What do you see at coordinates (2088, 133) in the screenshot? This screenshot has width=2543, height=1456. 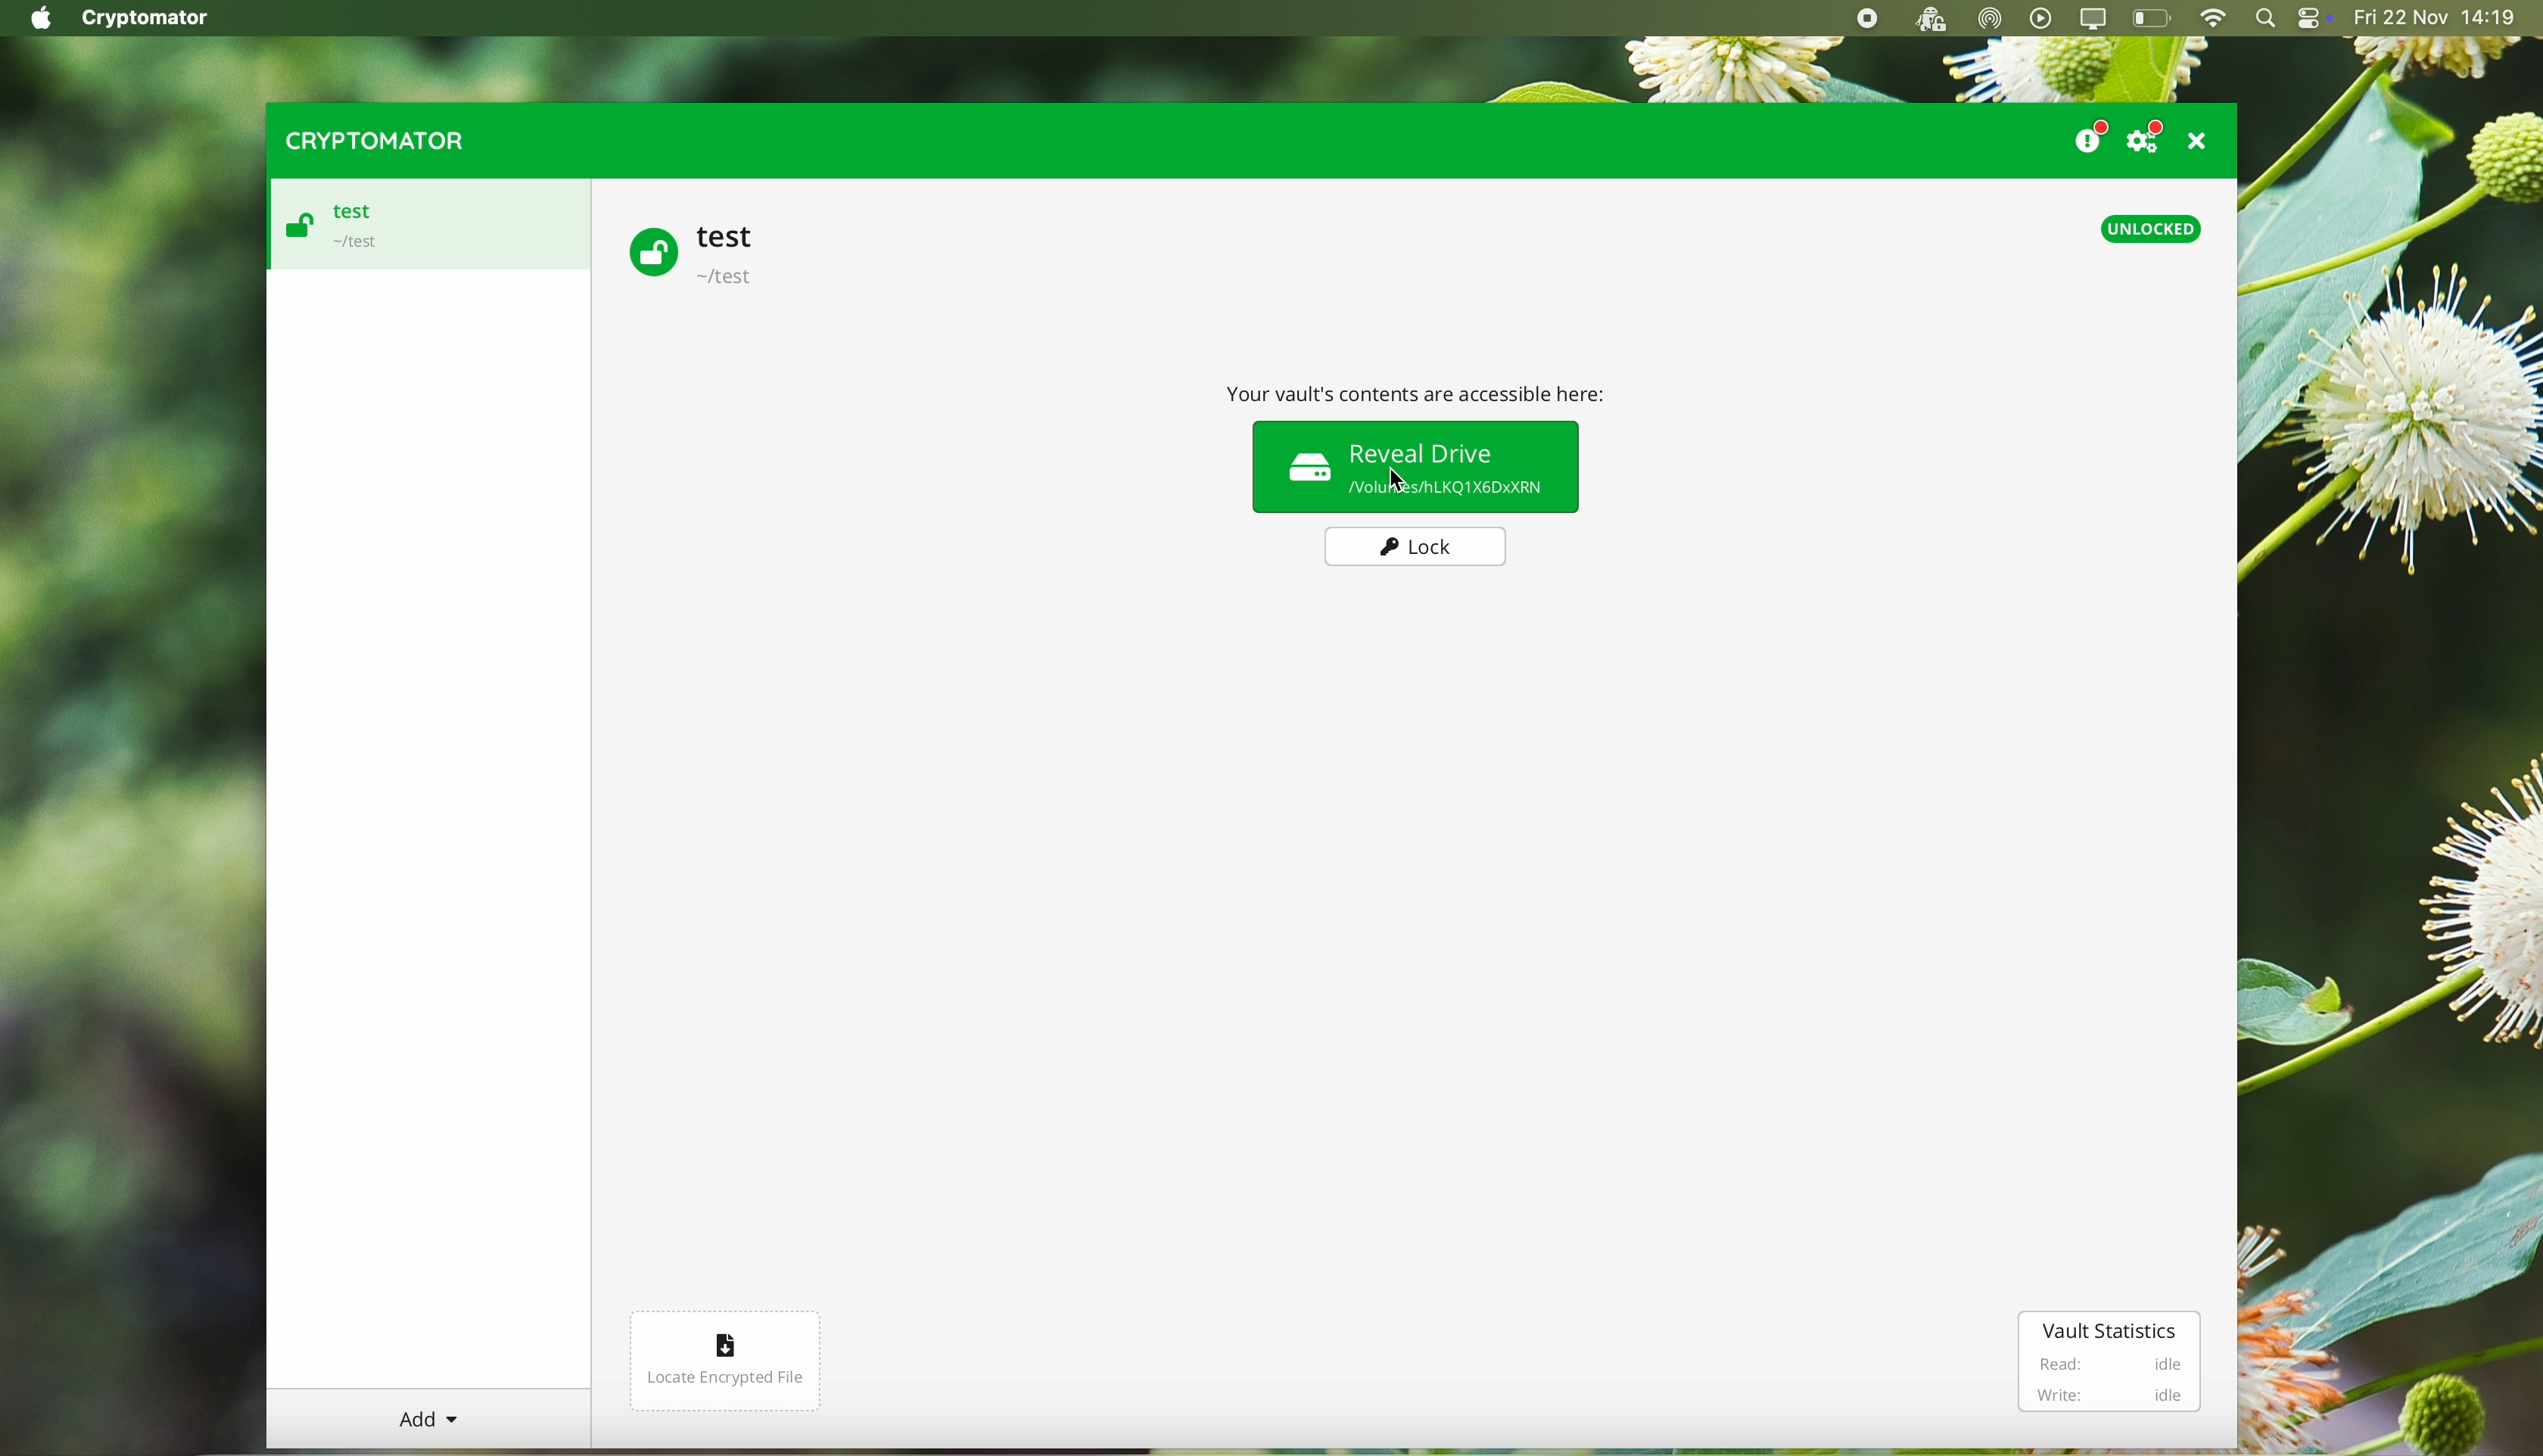 I see `donate` at bounding box center [2088, 133].